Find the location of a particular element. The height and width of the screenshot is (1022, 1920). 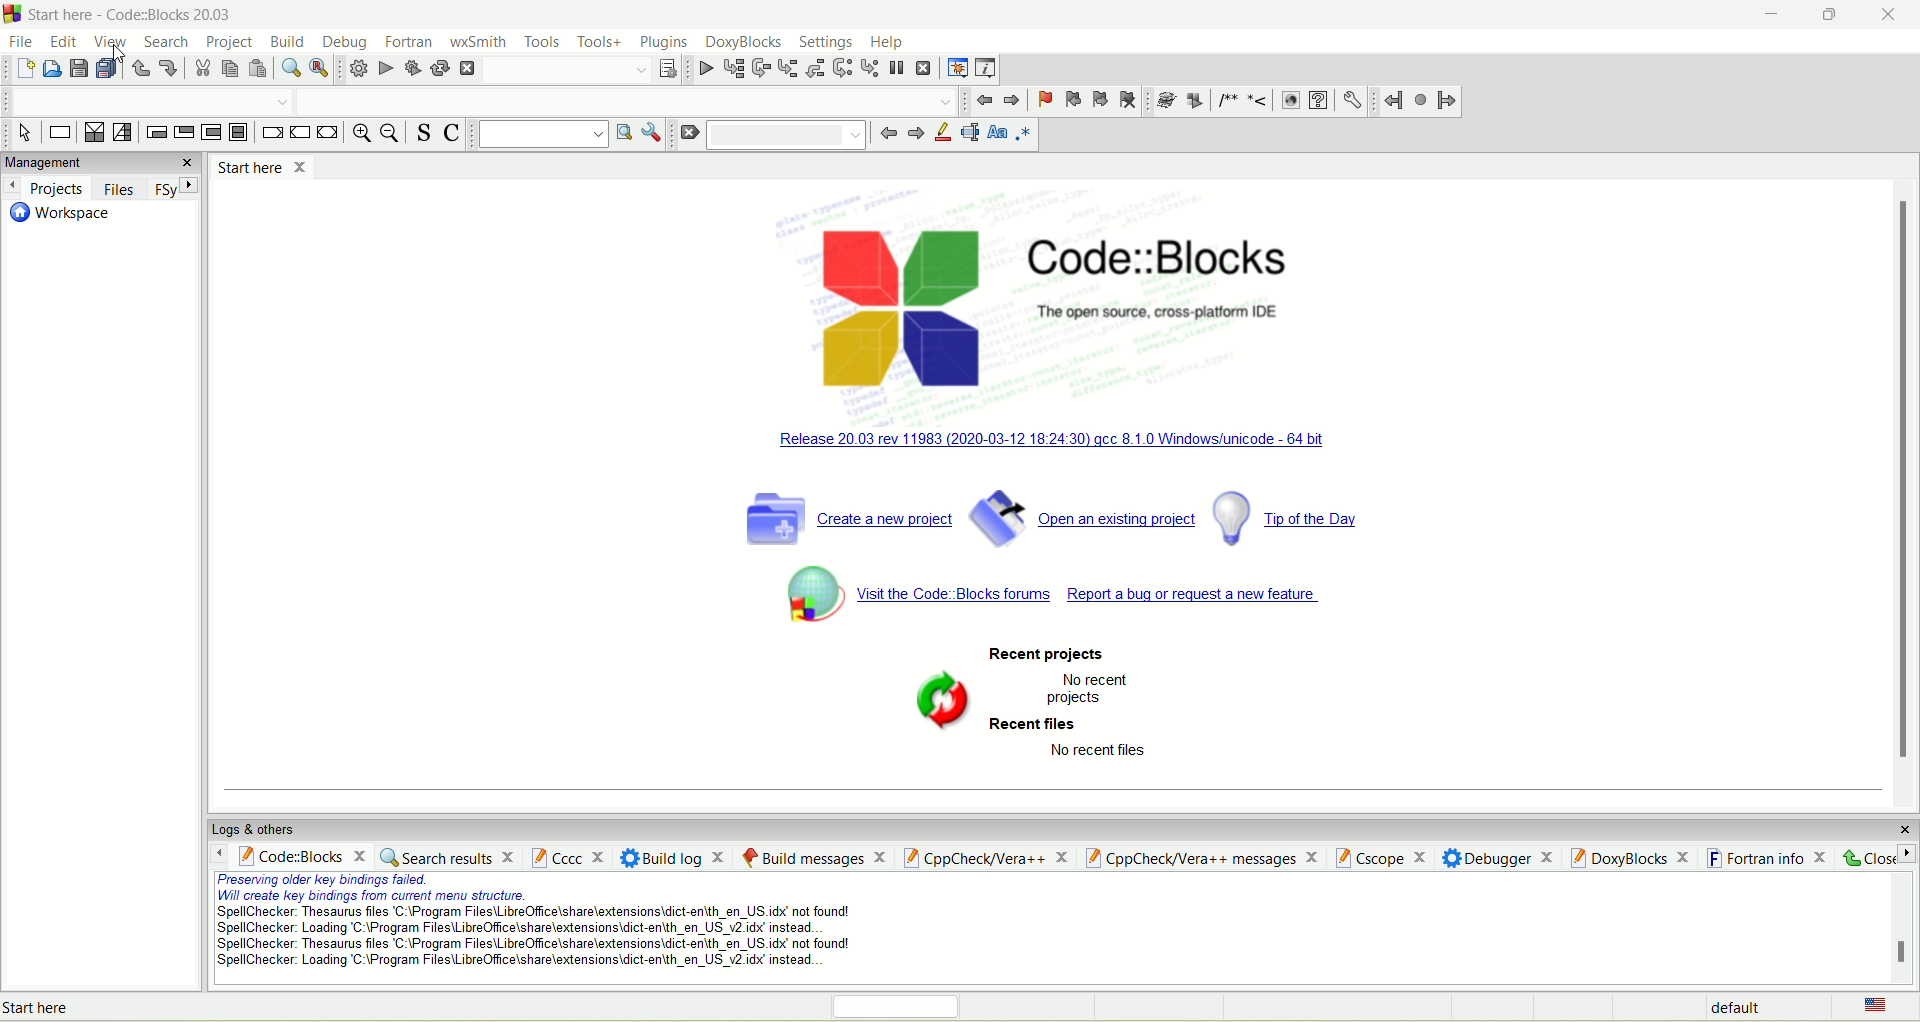

return instruction is located at coordinates (327, 134).